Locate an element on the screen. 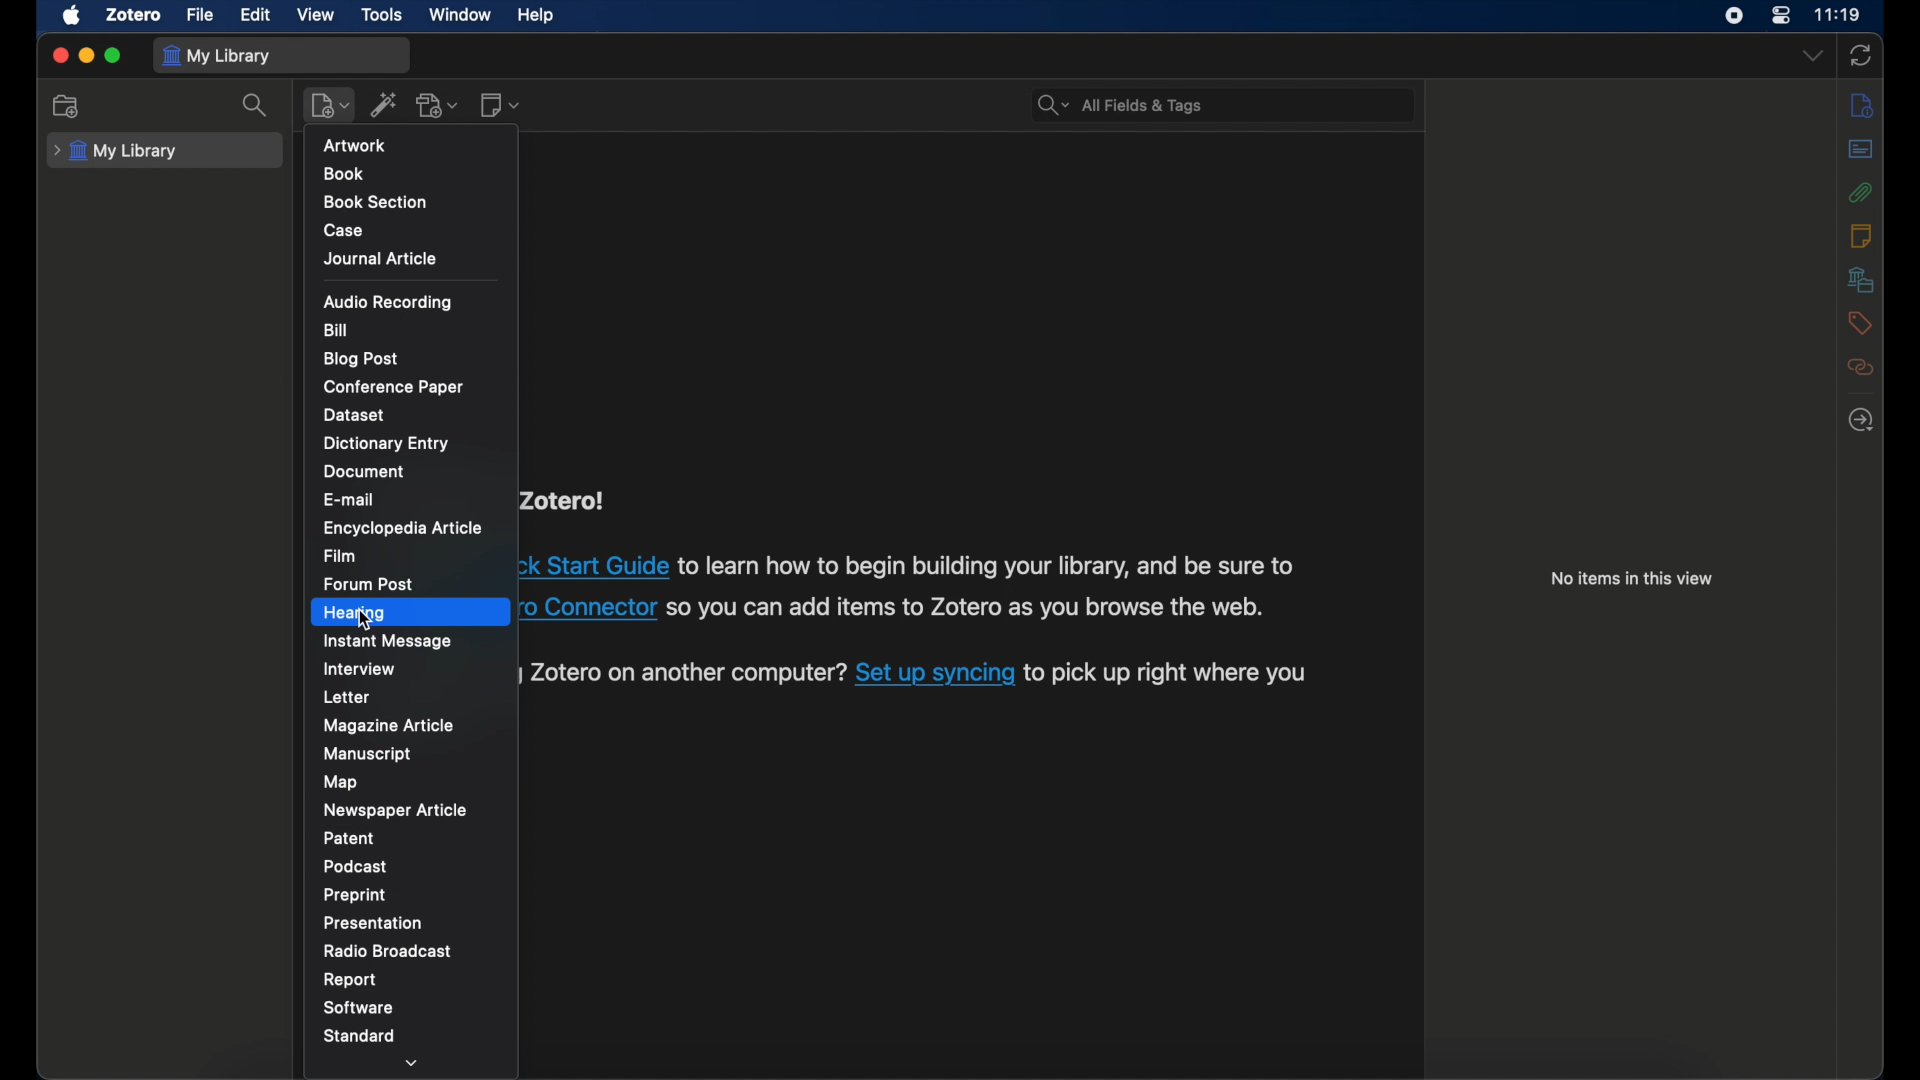 This screenshot has width=1920, height=1080. instant message is located at coordinates (390, 641).